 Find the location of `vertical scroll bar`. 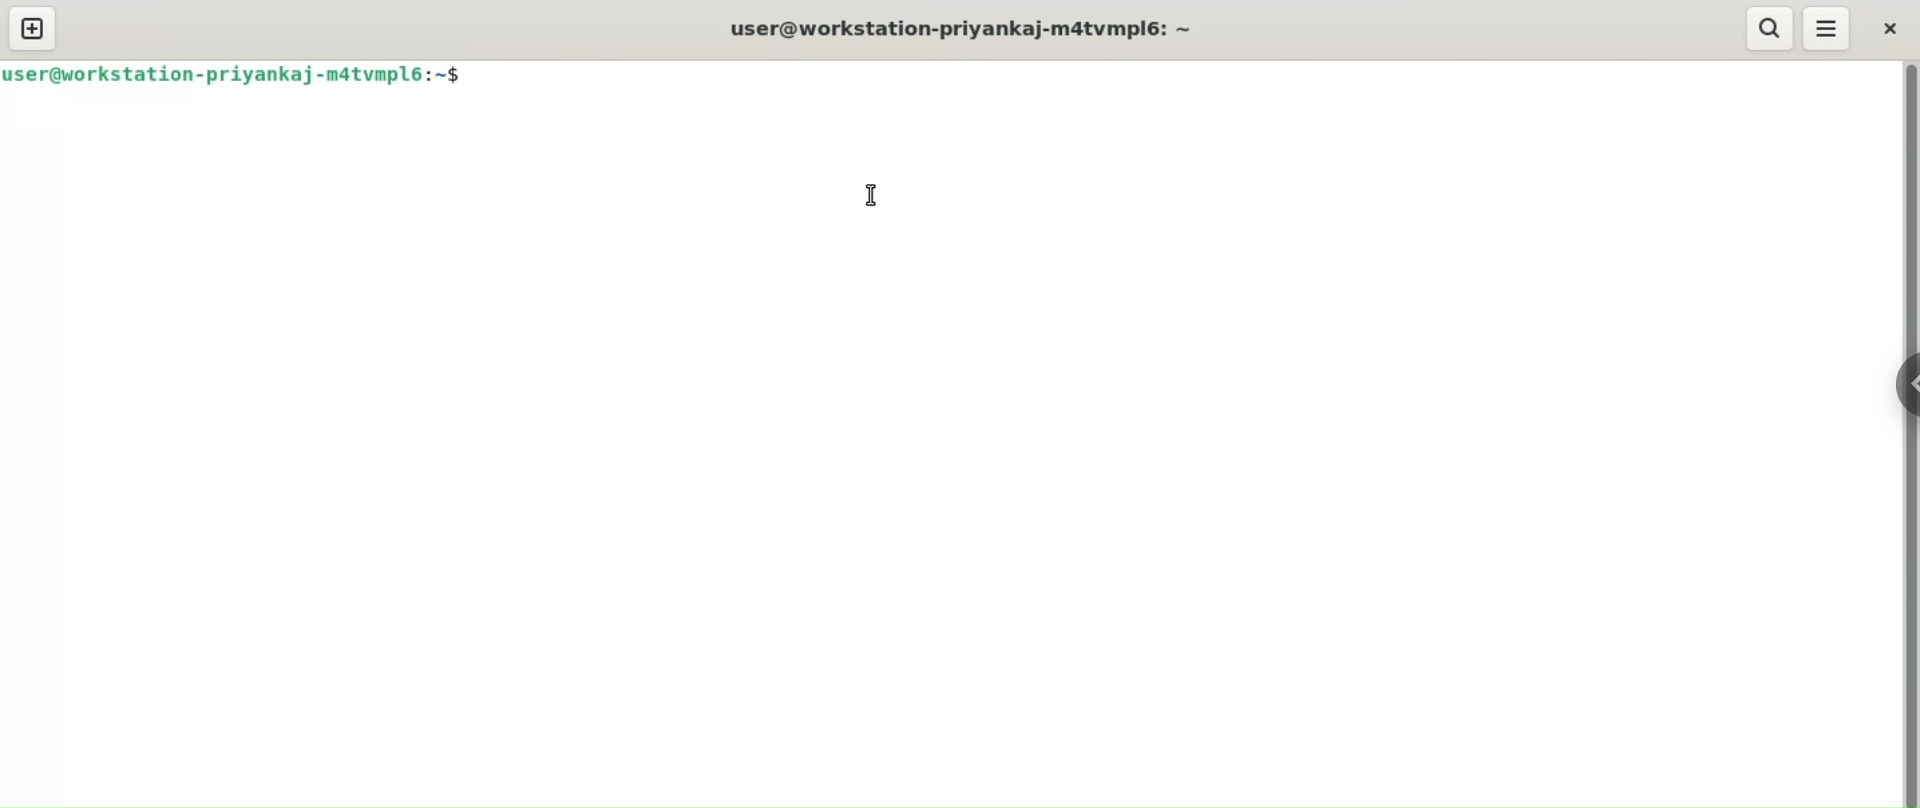

vertical scroll bar is located at coordinates (1908, 431).